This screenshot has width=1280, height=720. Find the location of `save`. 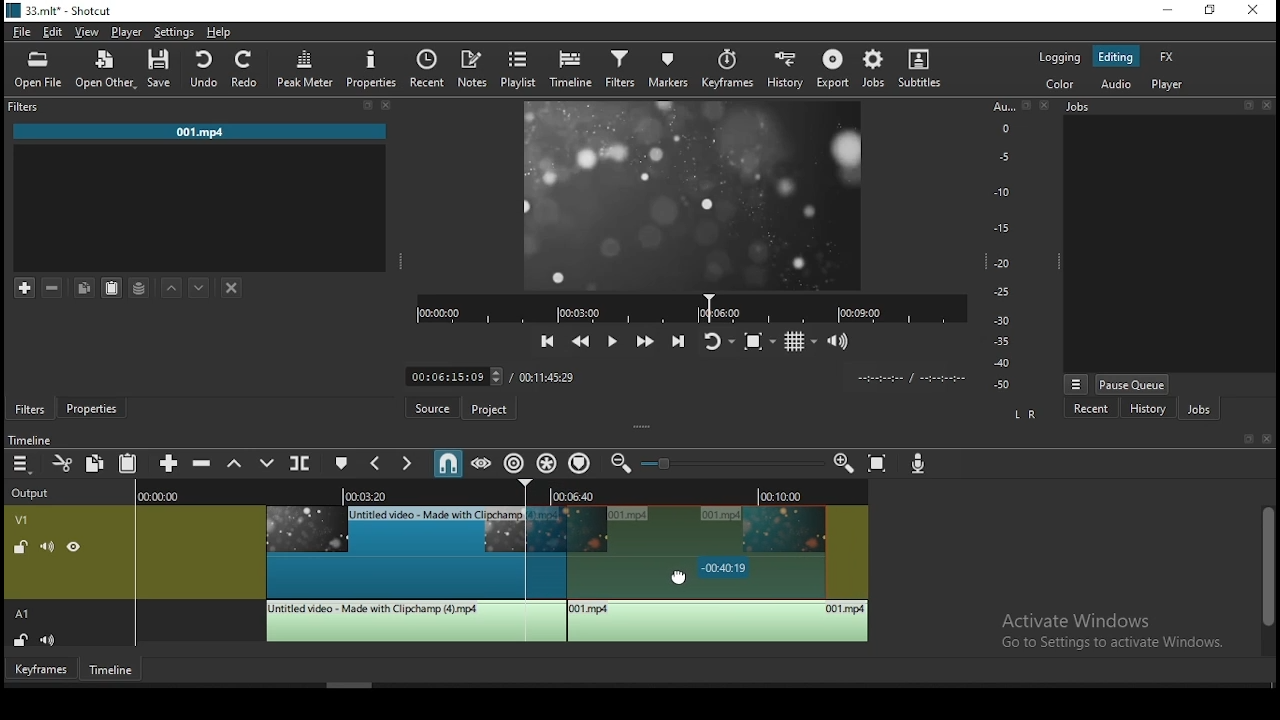

save is located at coordinates (163, 70).